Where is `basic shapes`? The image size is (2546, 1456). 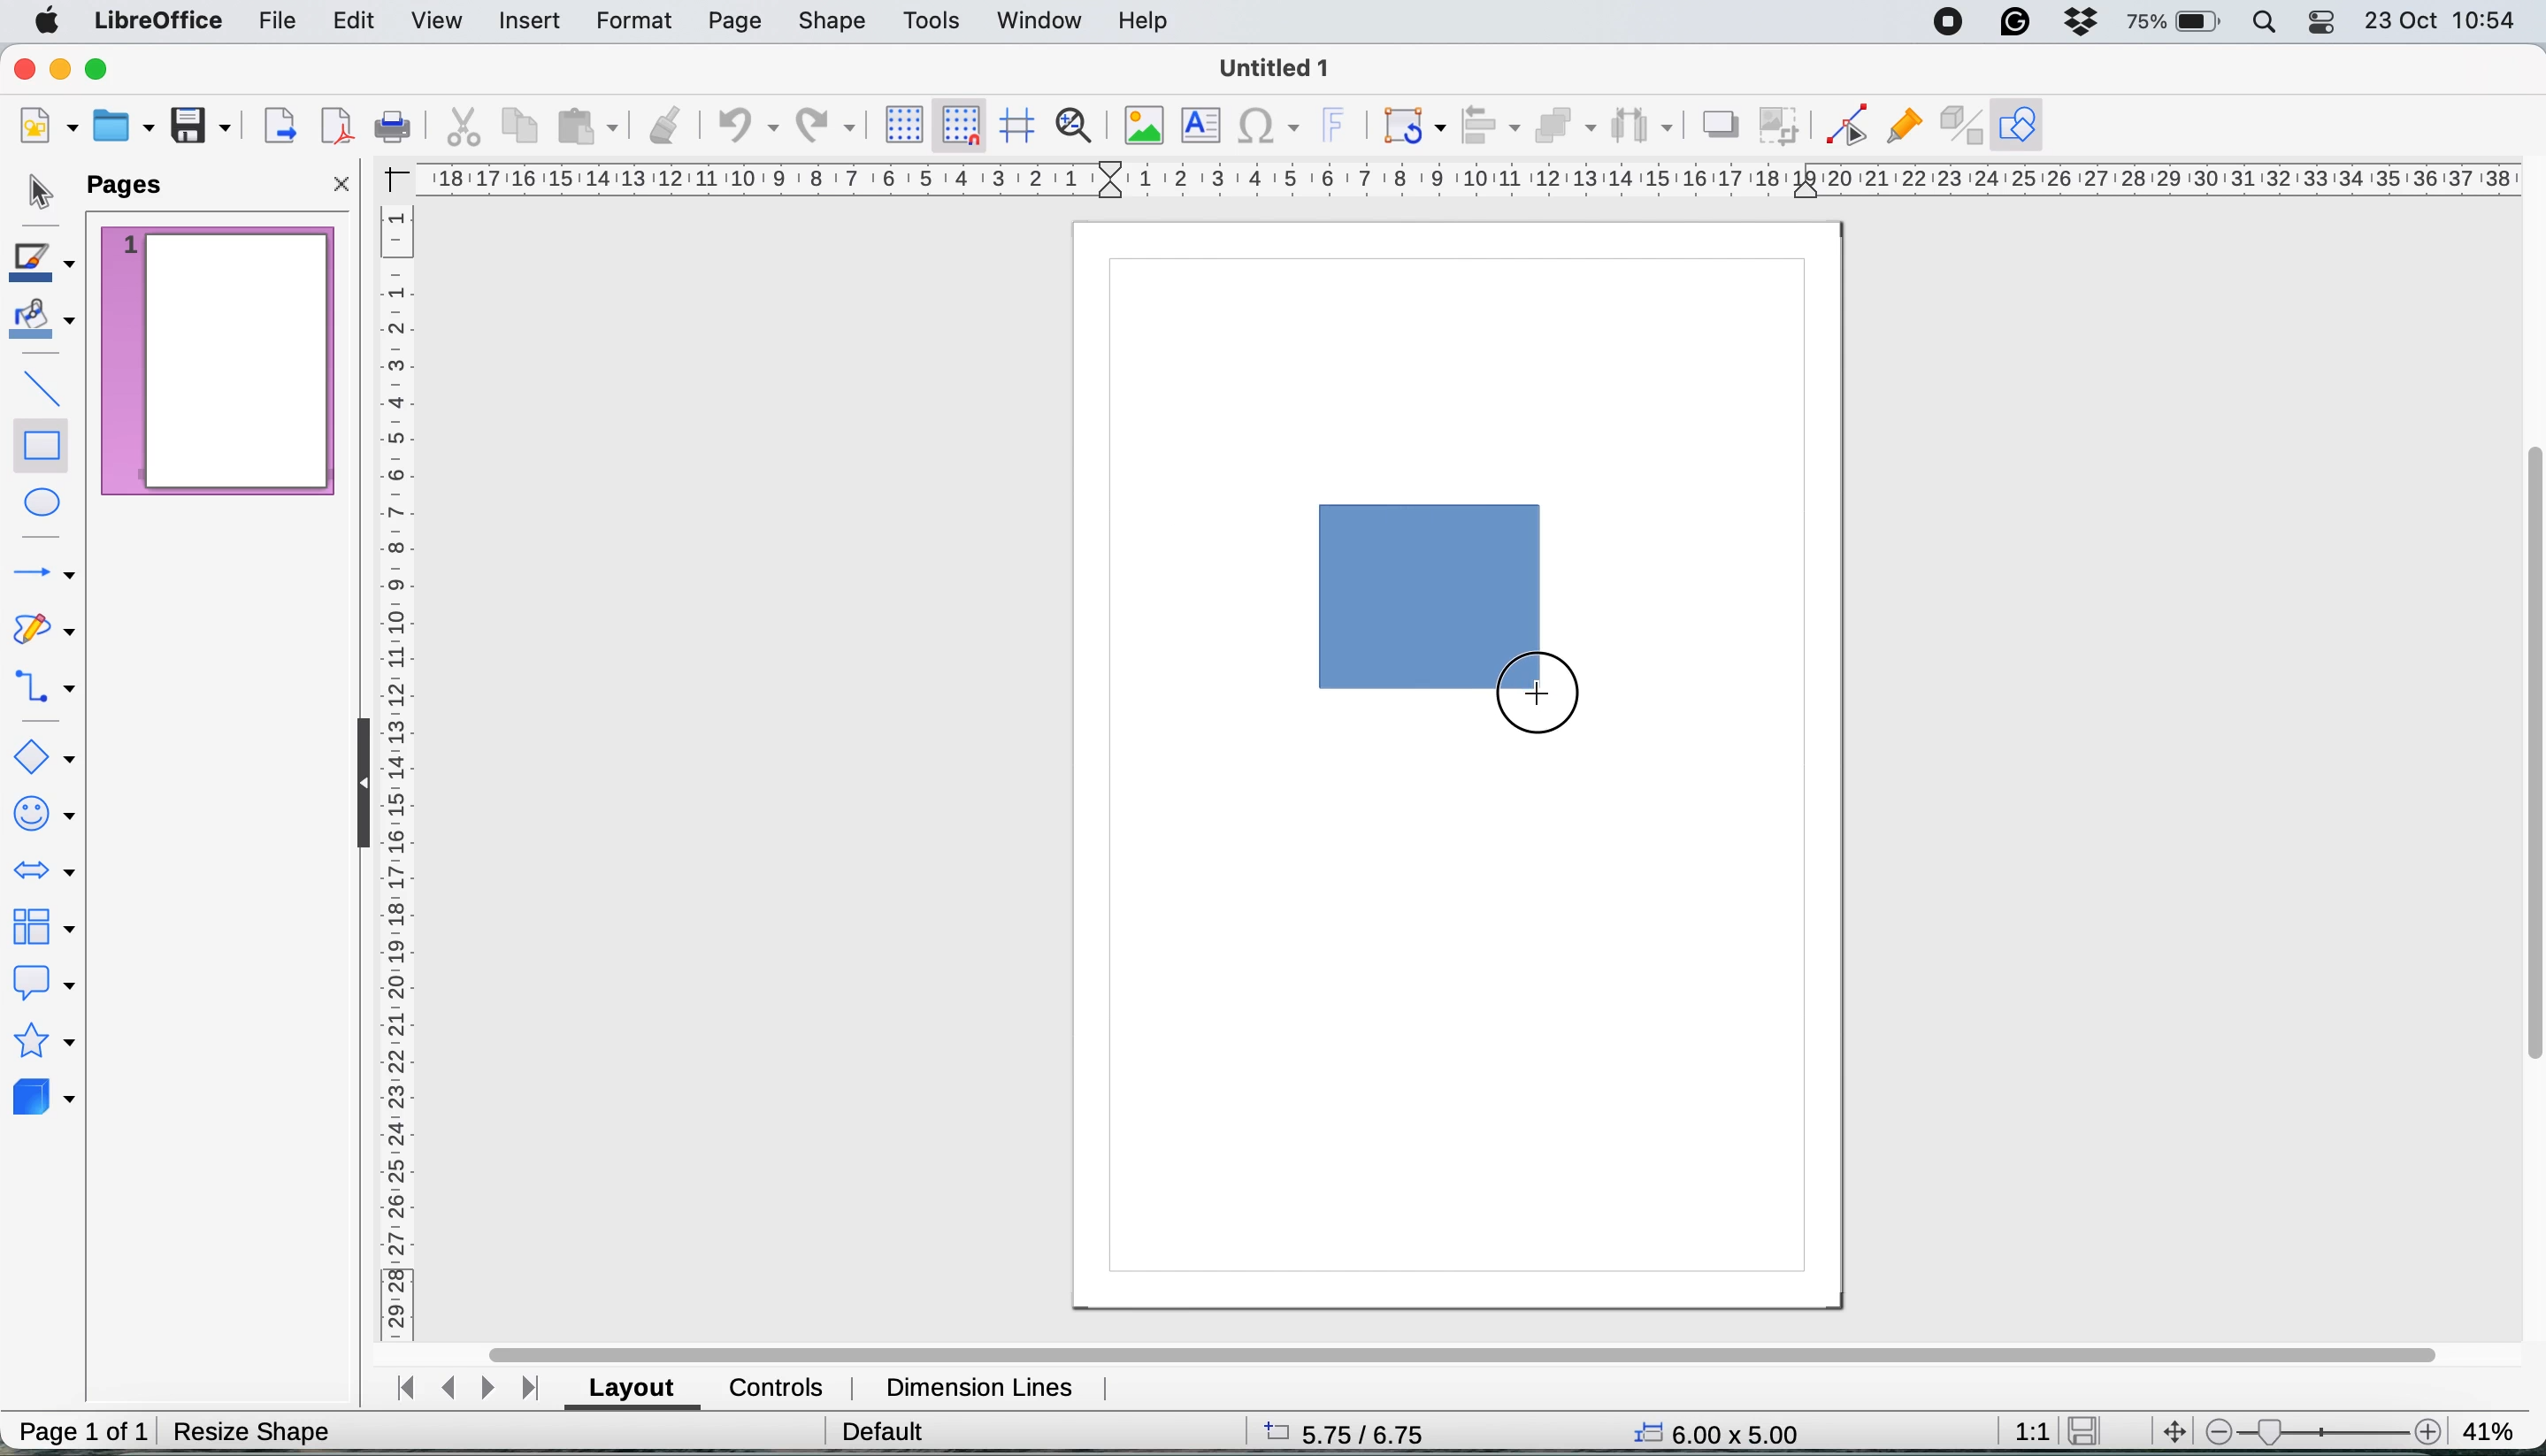 basic shapes is located at coordinates (47, 754).